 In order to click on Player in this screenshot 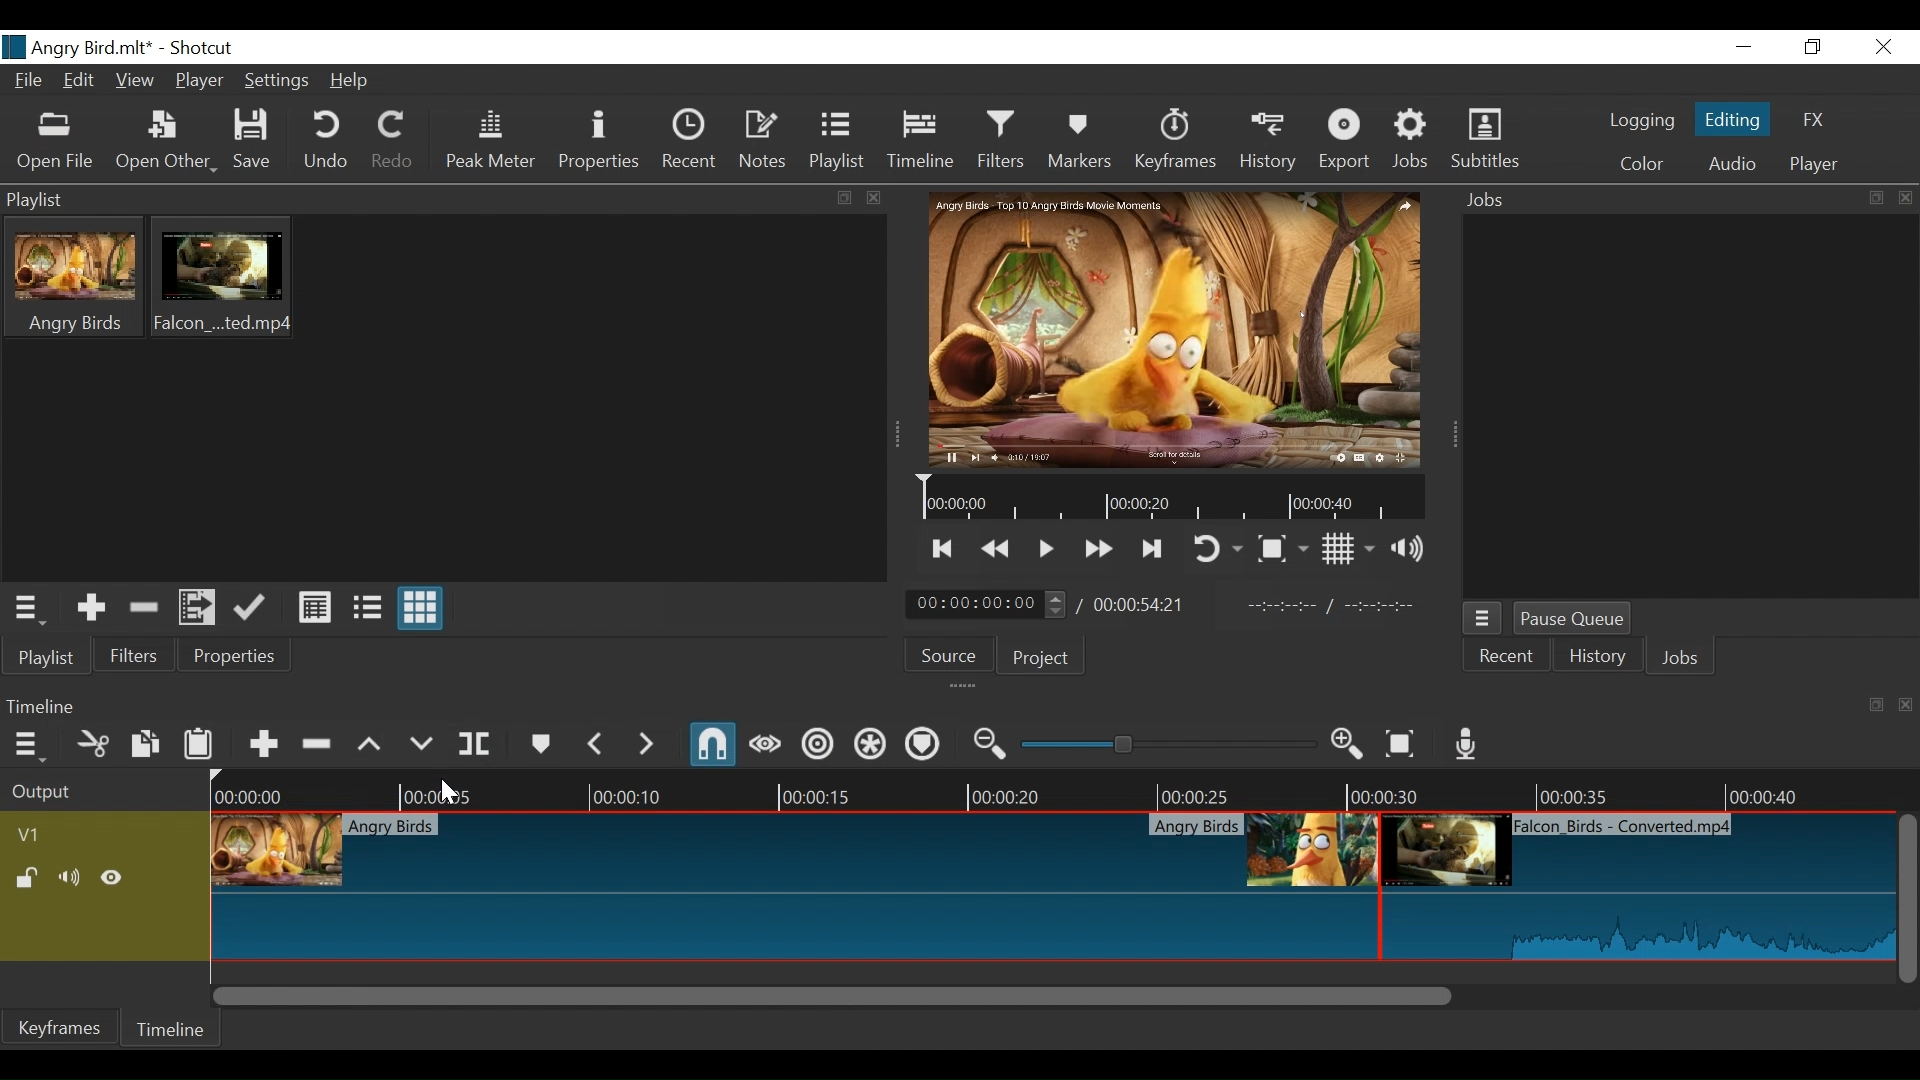, I will do `click(1817, 164)`.